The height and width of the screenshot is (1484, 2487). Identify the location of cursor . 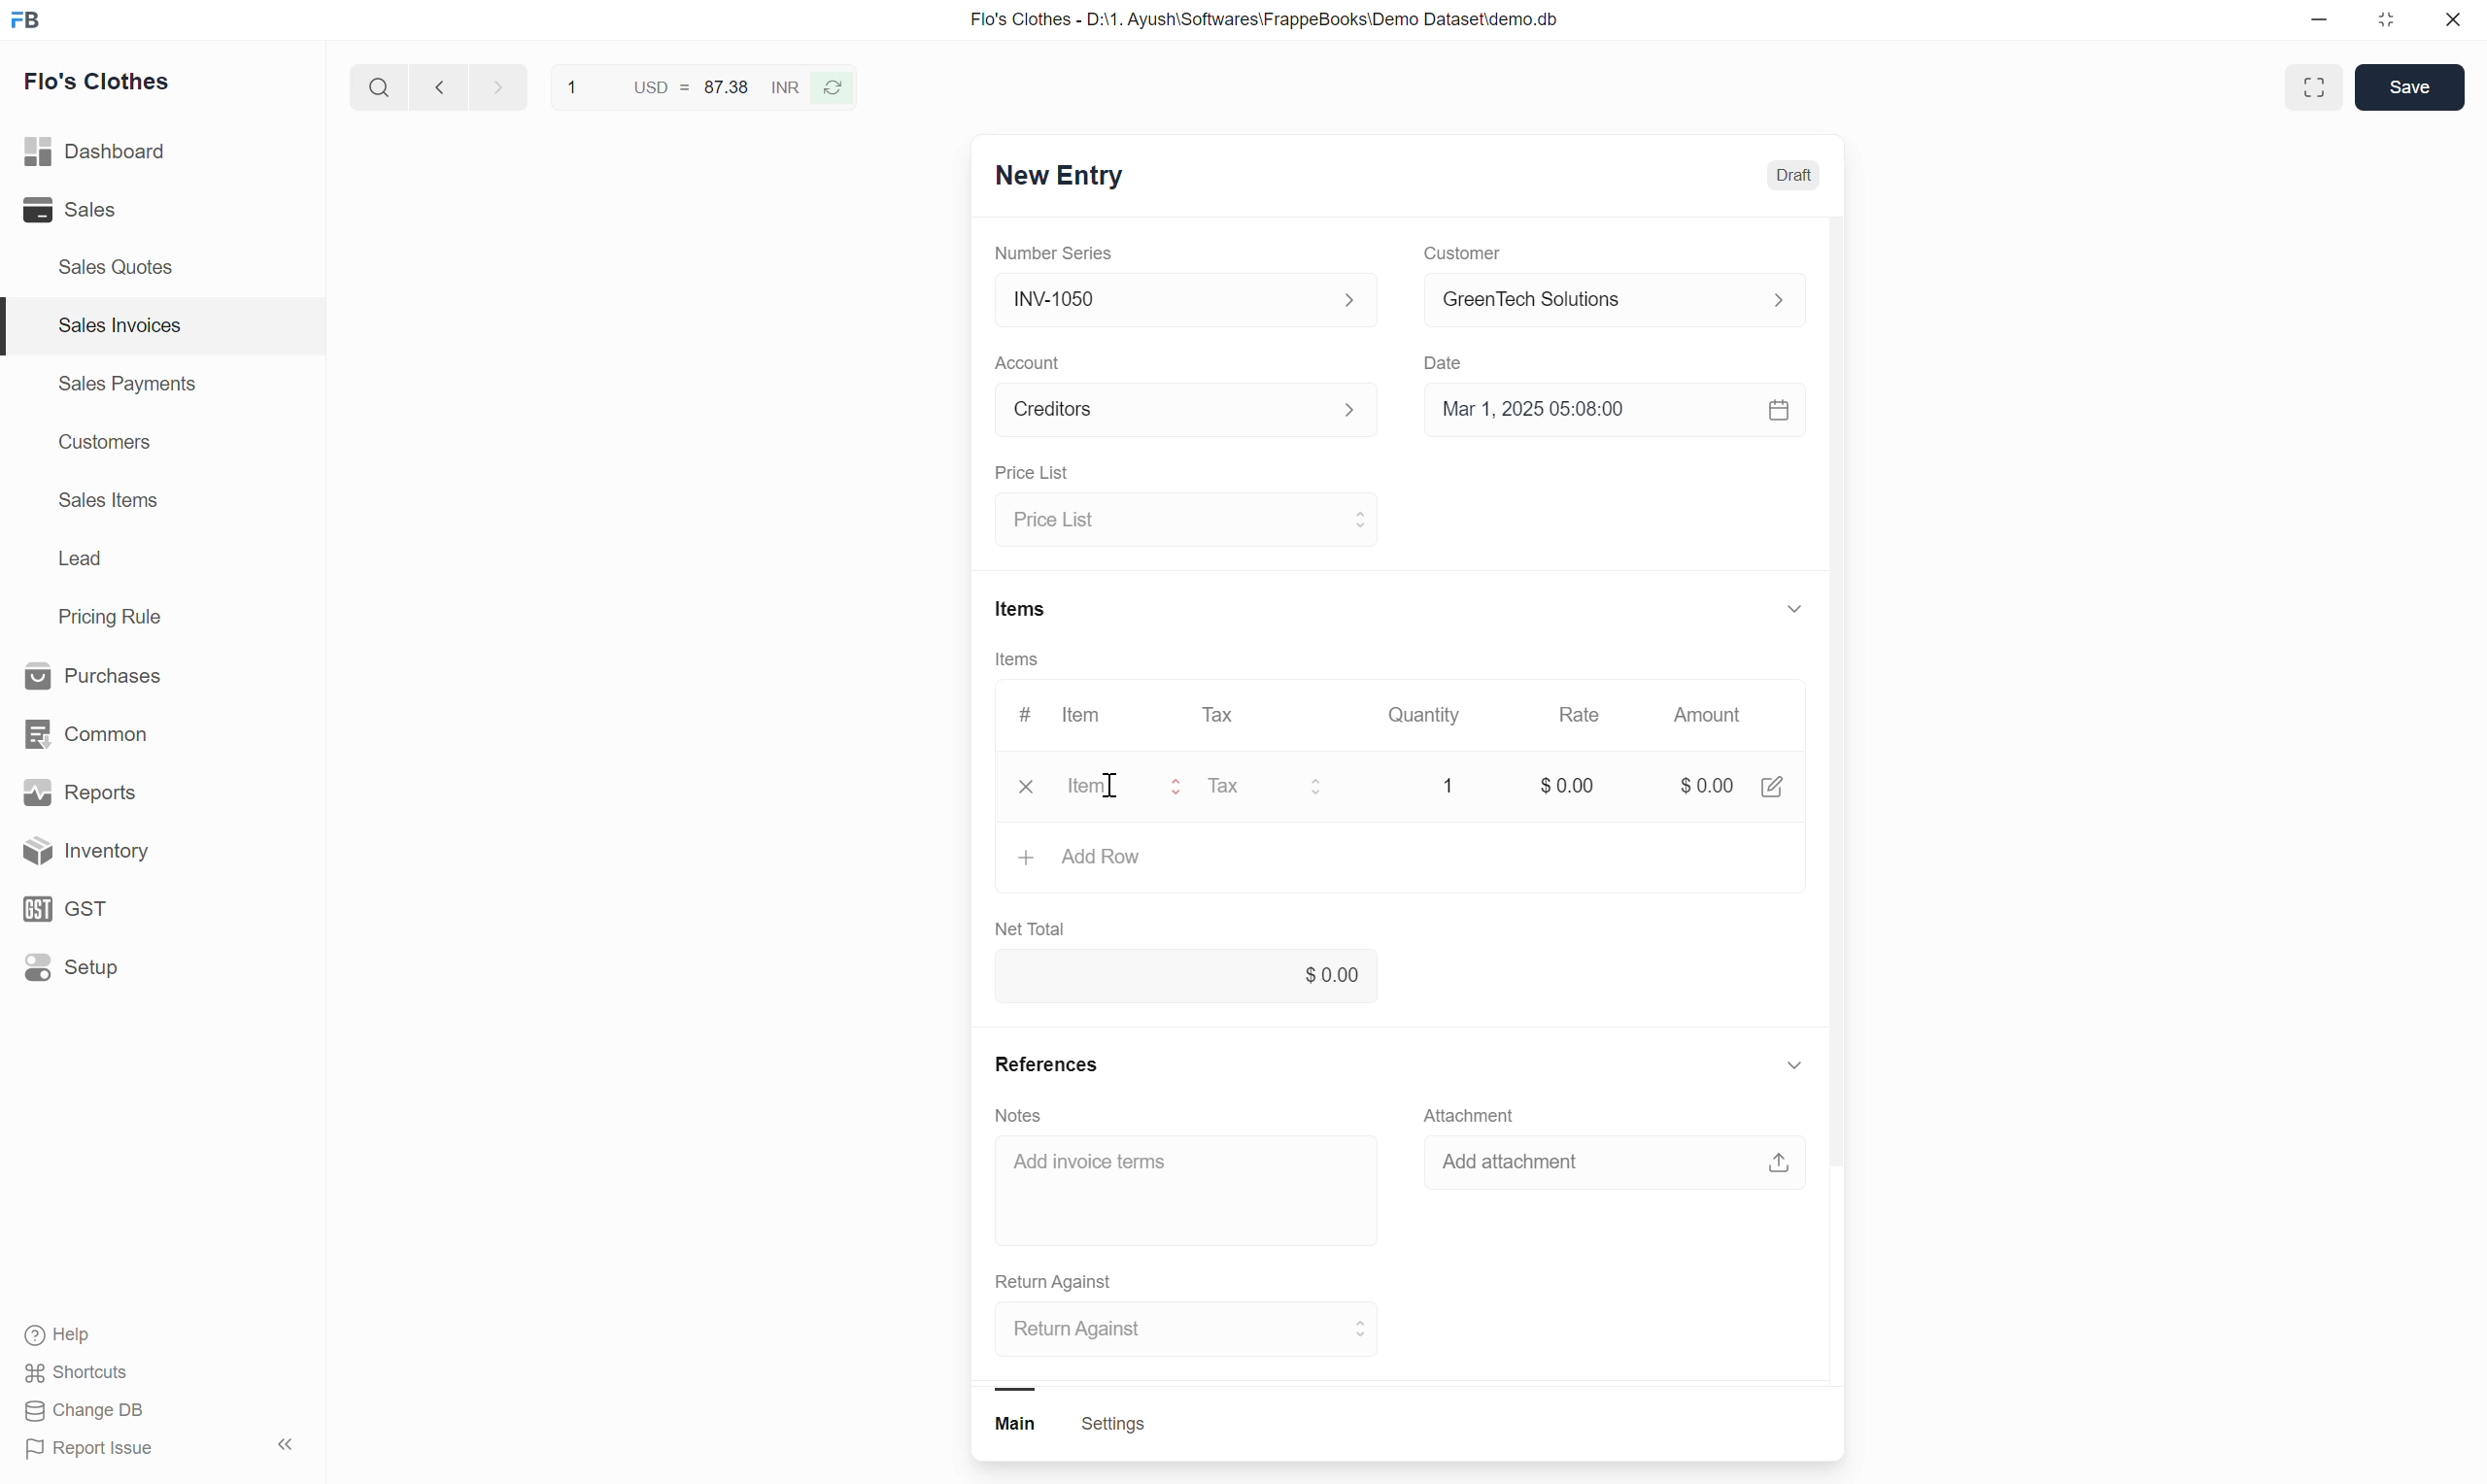
(1109, 791).